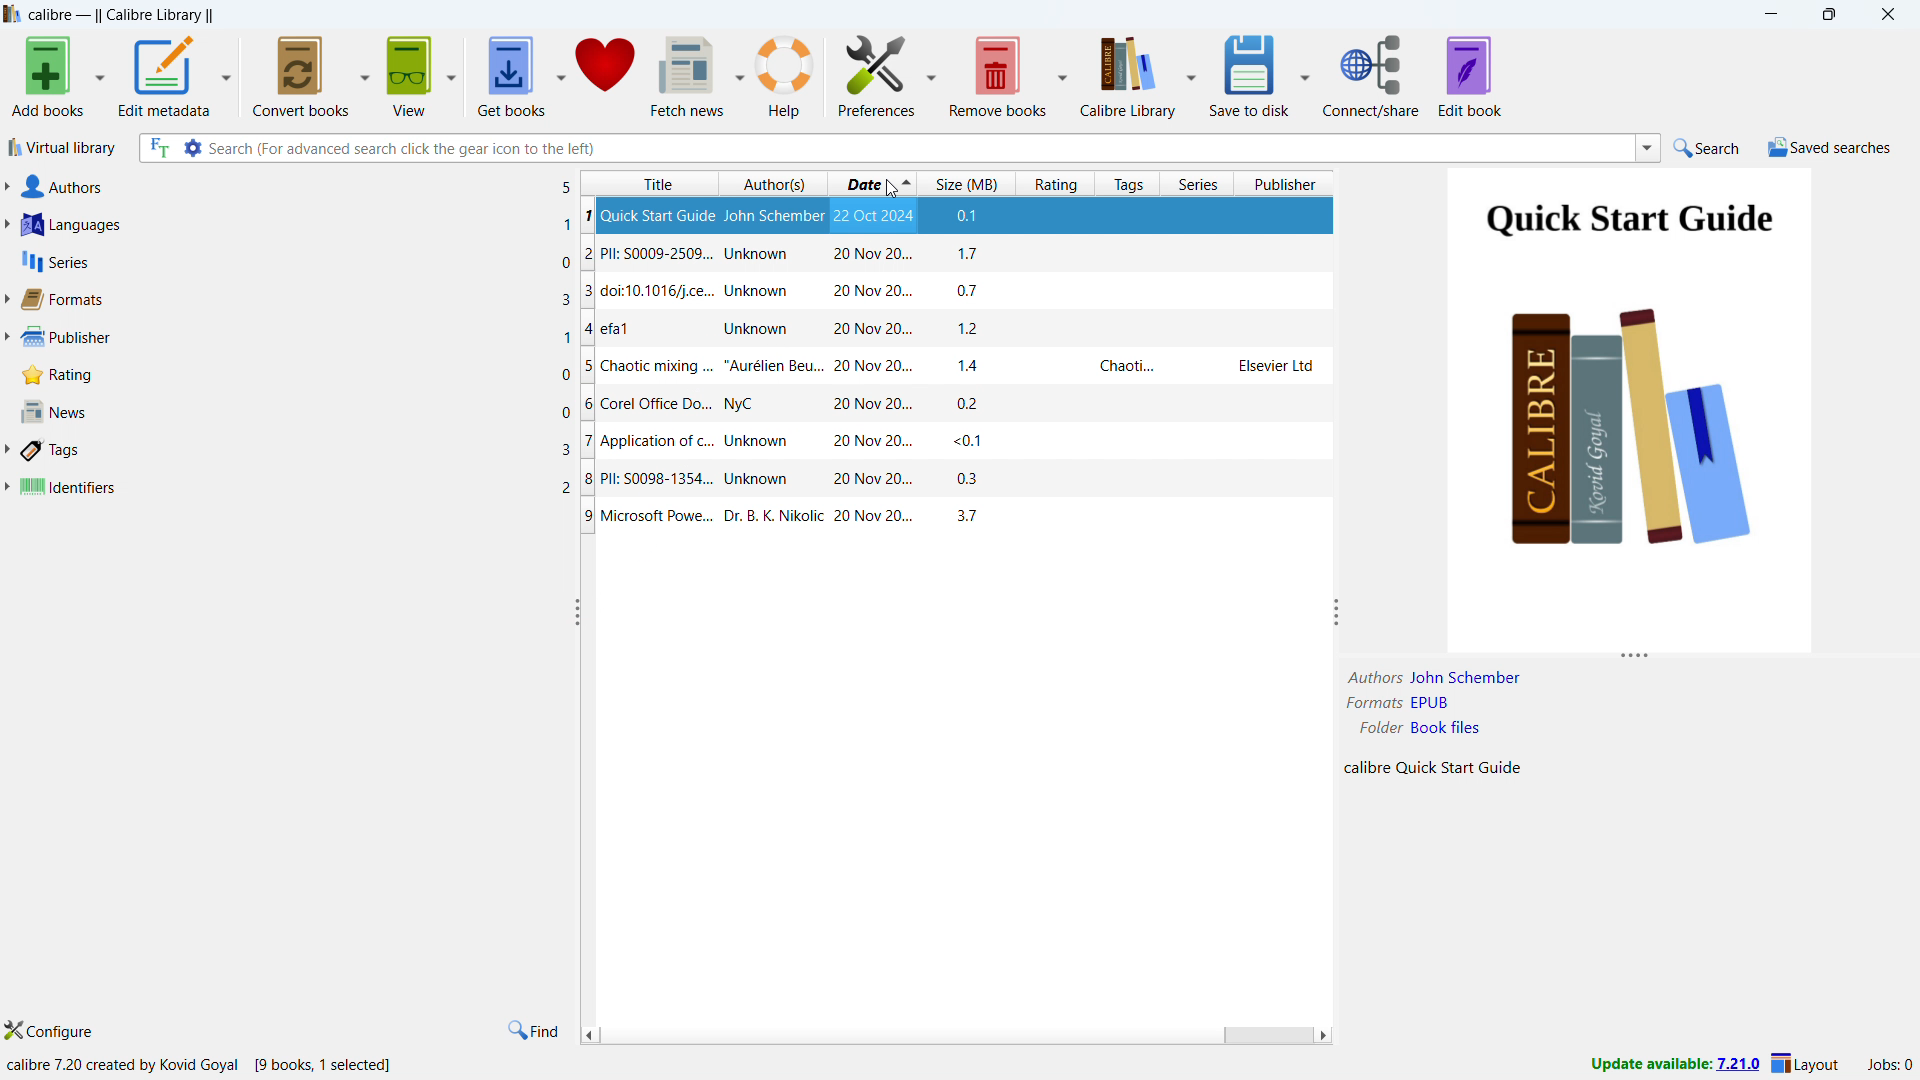 The height and width of the screenshot is (1080, 1920). What do you see at coordinates (1370, 704) in the screenshot?
I see `Formats` at bounding box center [1370, 704].